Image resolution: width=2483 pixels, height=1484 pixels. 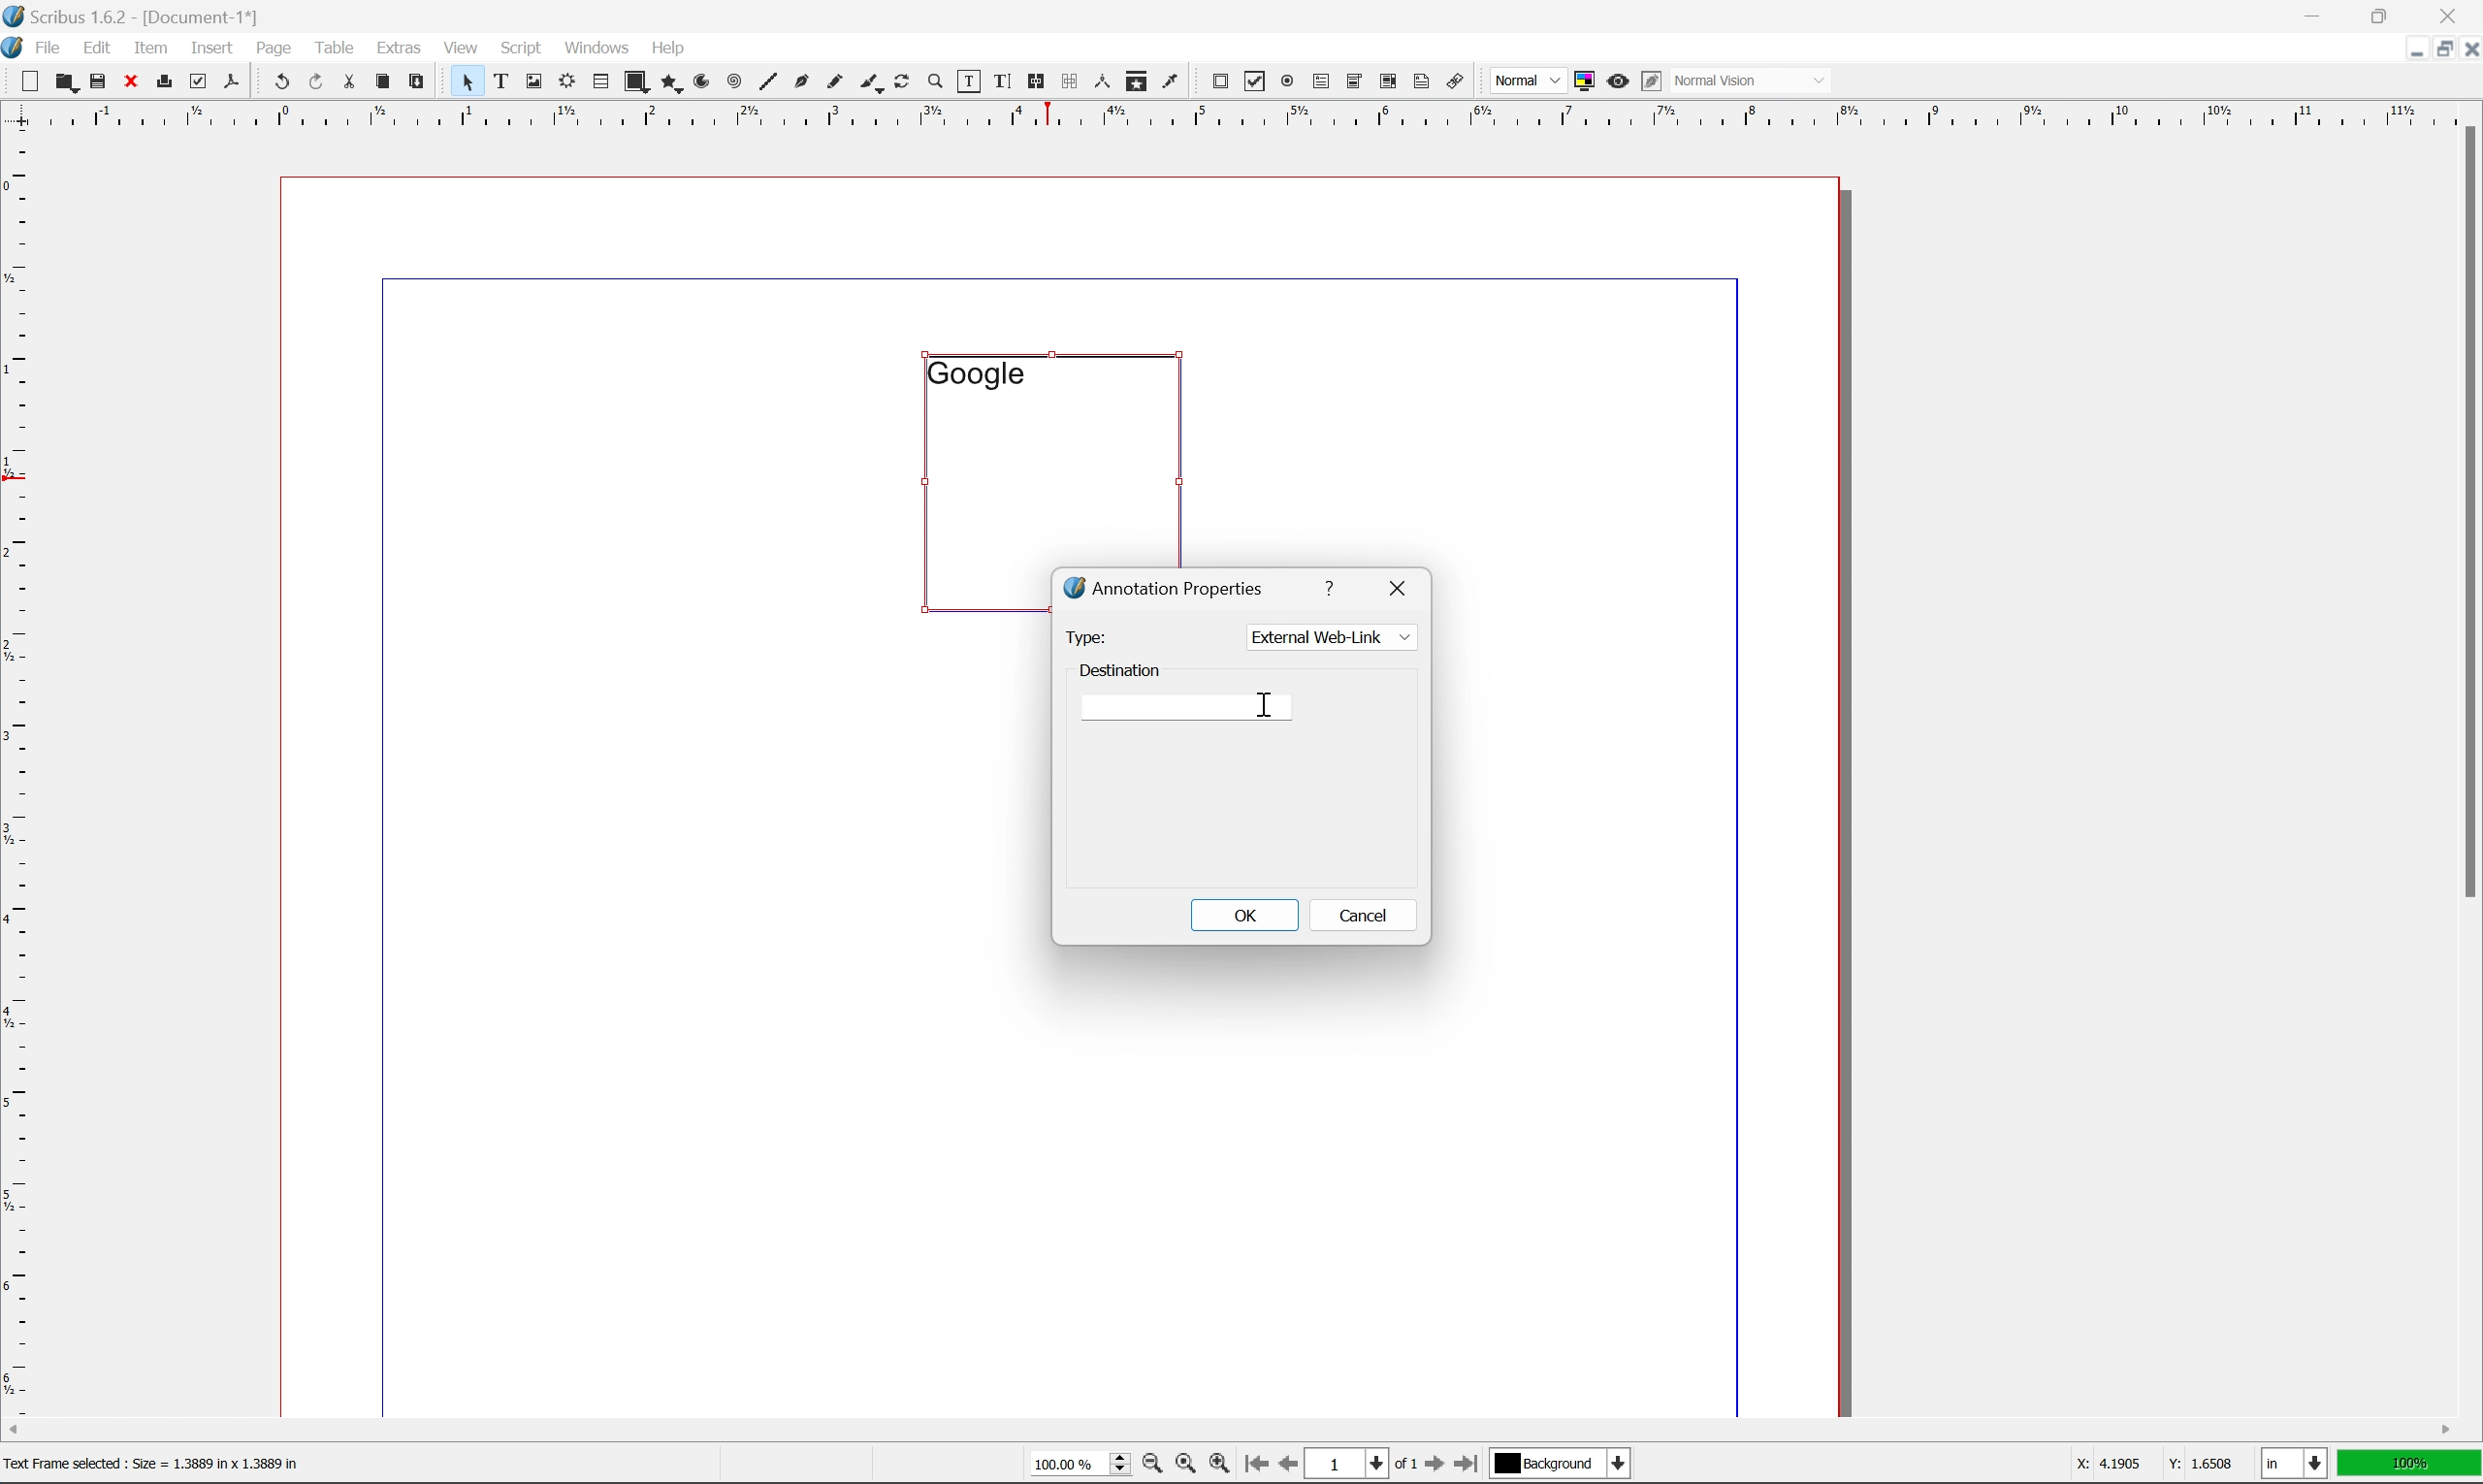 What do you see at coordinates (163, 83) in the screenshot?
I see `print` at bounding box center [163, 83].